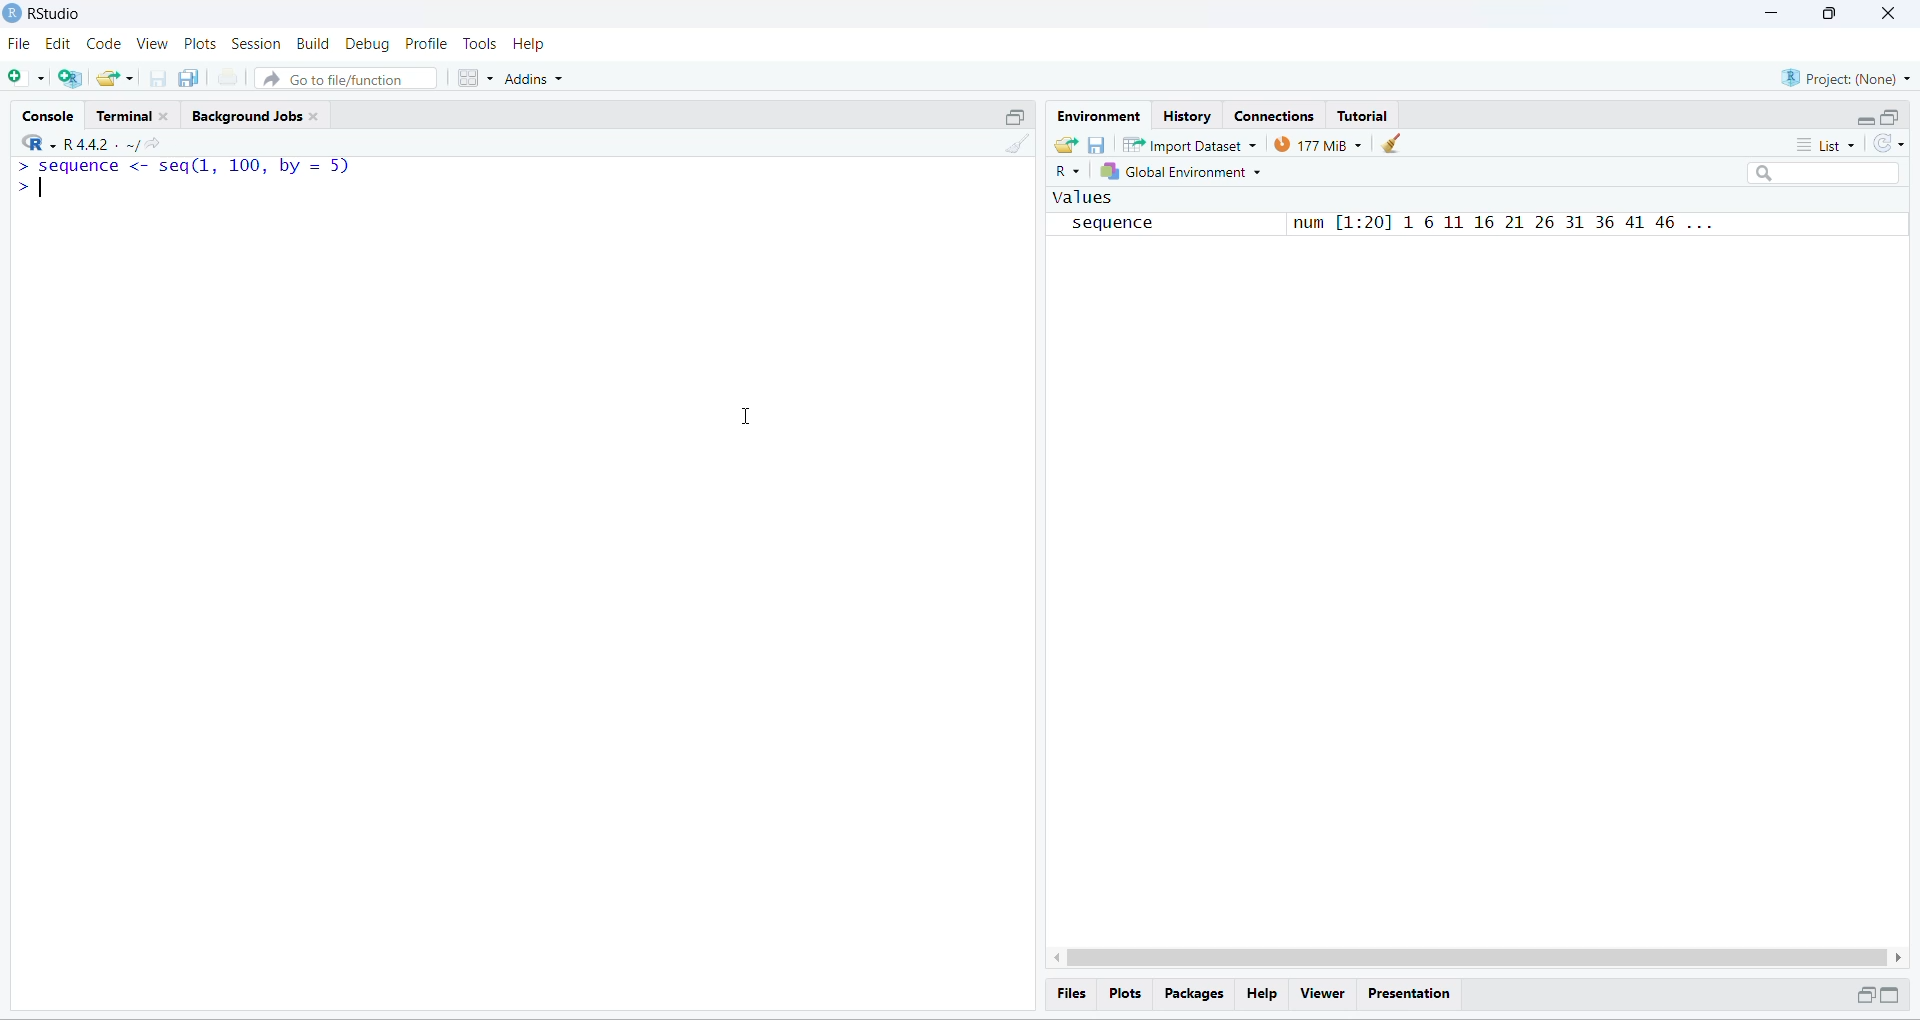 Image resolution: width=1920 pixels, height=1020 pixels. Describe the element at coordinates (228, 76) in the screenshot. I see `print` at that location.